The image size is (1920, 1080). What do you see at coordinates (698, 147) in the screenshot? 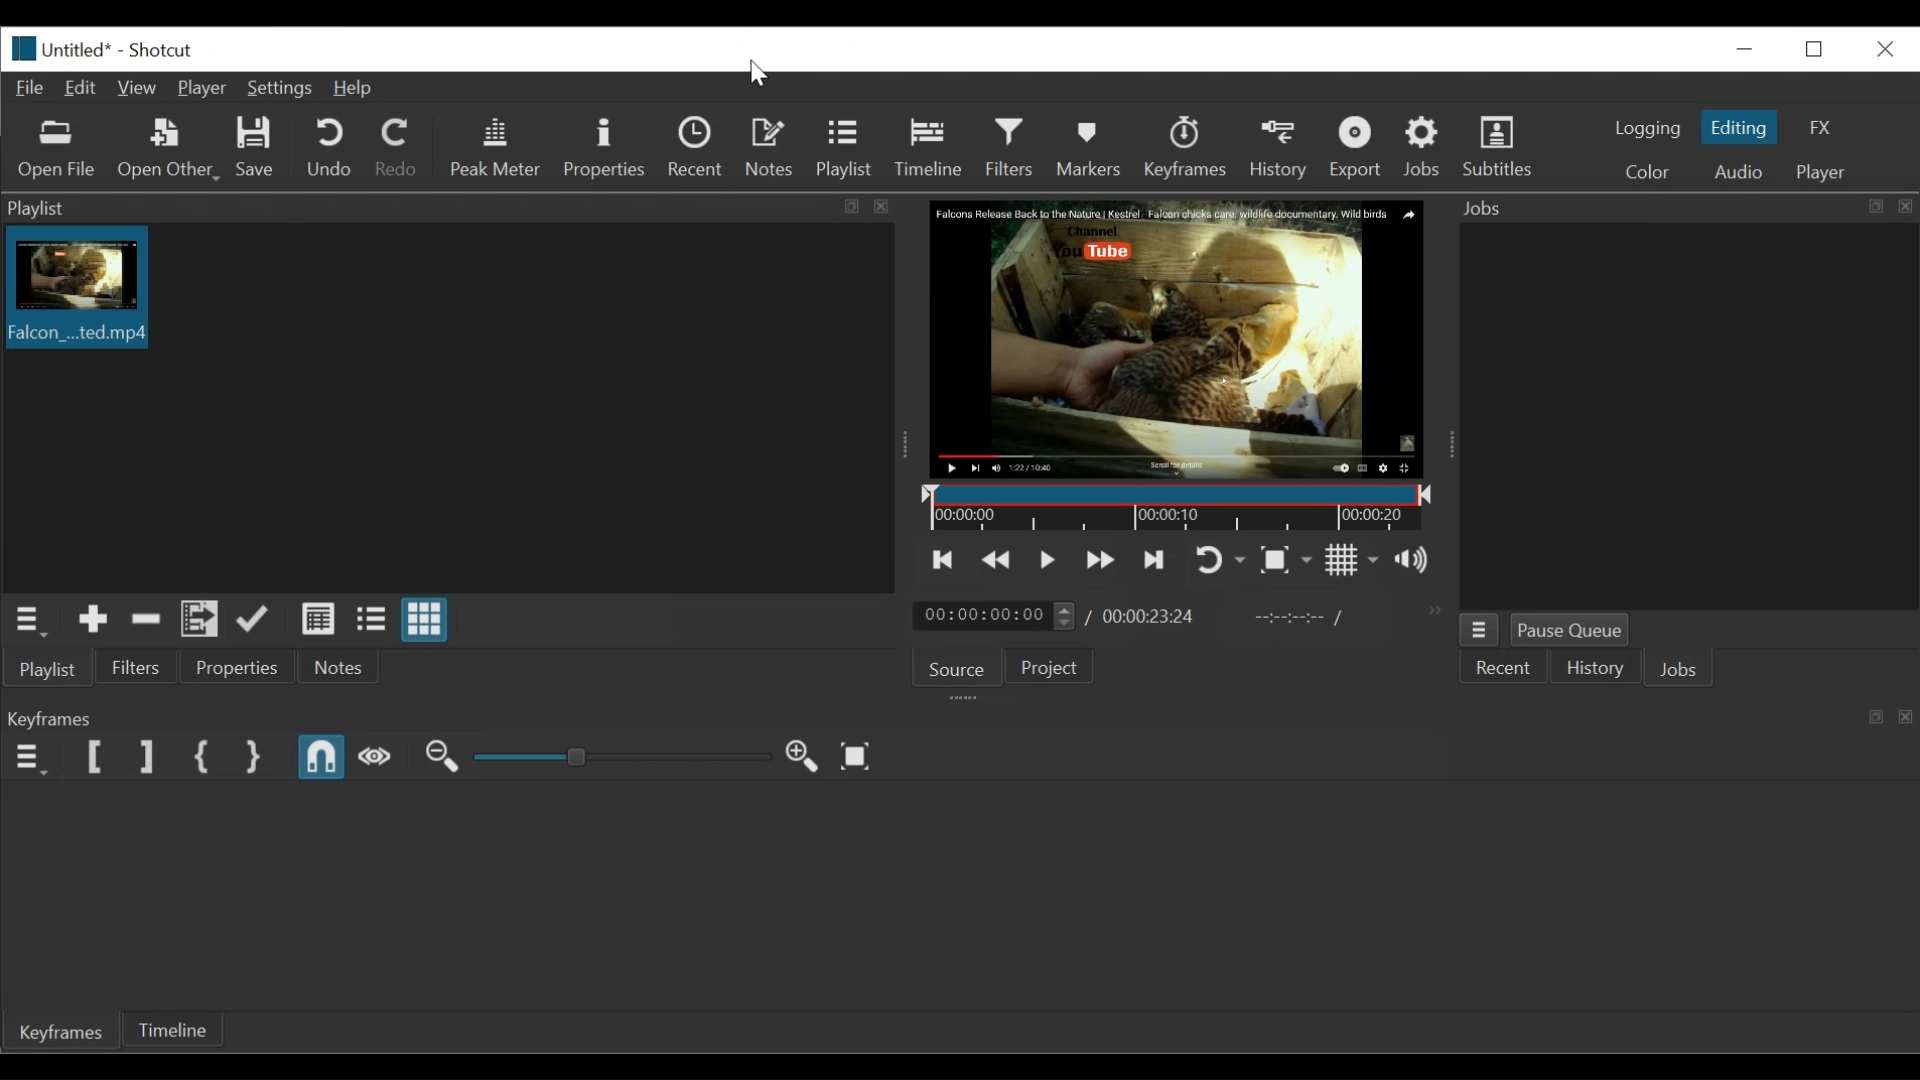
I see `Recent` at bounding box center [698, 147].